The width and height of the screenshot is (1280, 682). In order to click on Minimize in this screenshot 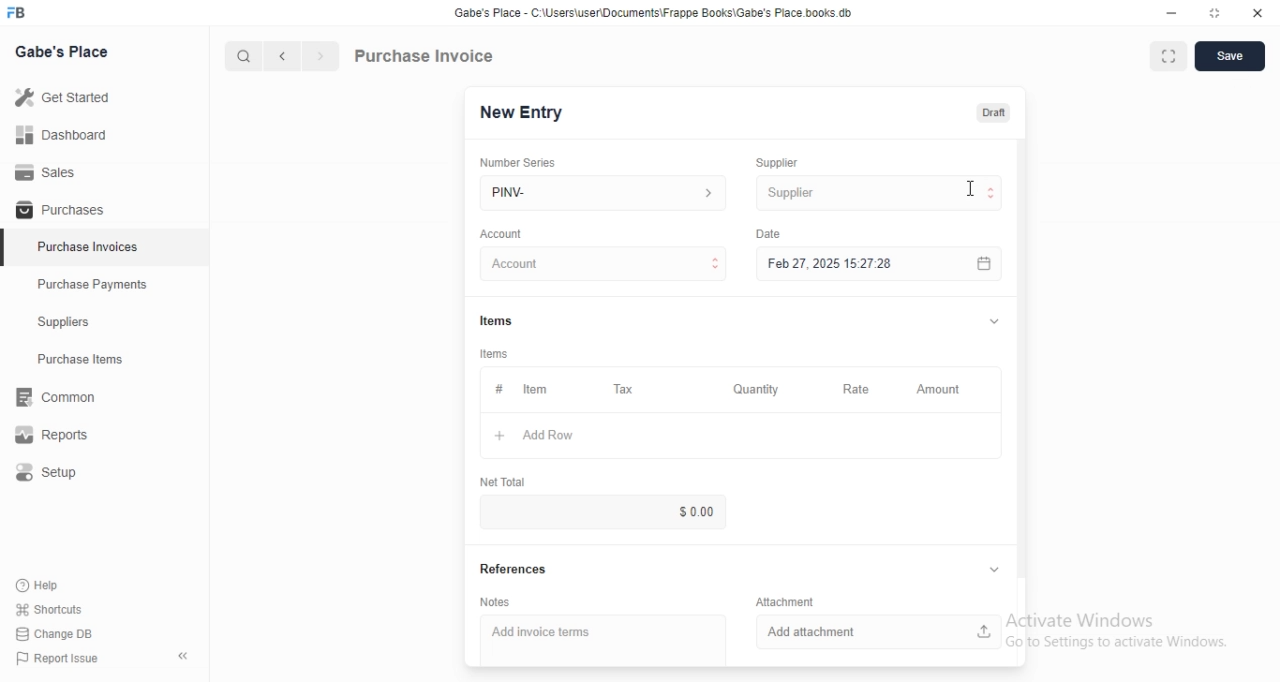, I will do `click(1171, 13)`.